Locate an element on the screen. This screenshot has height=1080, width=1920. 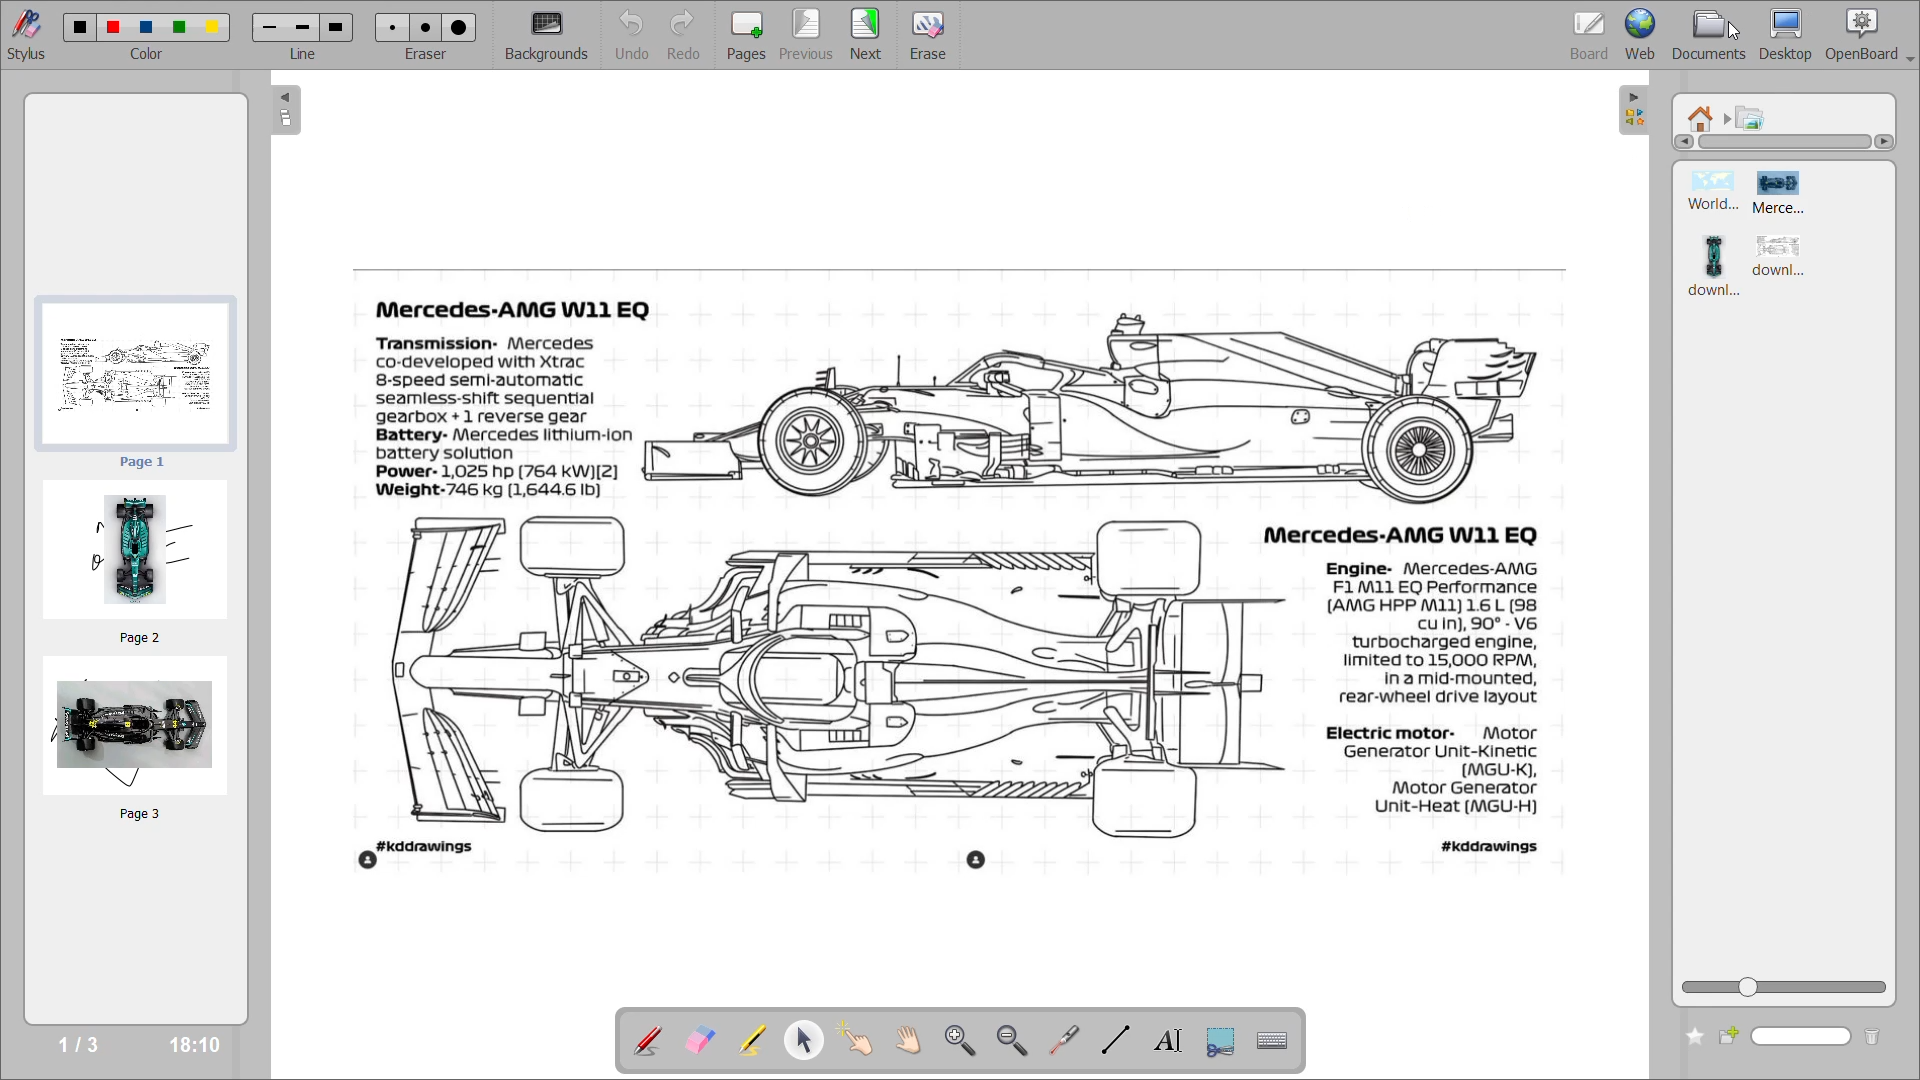
Transmission- Mercedes co-developed with Xtrac 8-speed semi -automatic seamless-shift sequential gearbox + 1 reverse gear Battery- Mercedes lithium-ion battery solution Power- 1,025 hp (764 KW)[2]Weight-746 kg (1,644.6 Ib) is located at coordinates (501, 417).